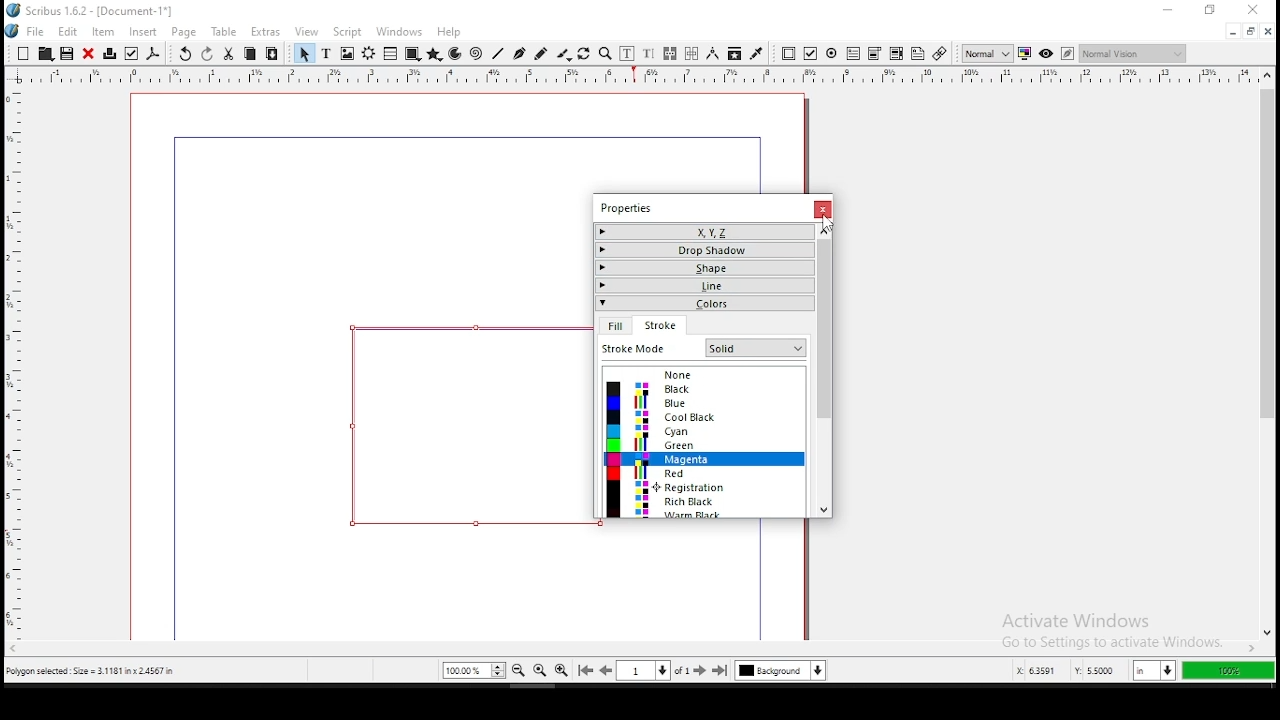  What do you see at coordinates (1067, 53) in the screenshot?
I see `edit in preview mode` at bounding box center [1067, 53].